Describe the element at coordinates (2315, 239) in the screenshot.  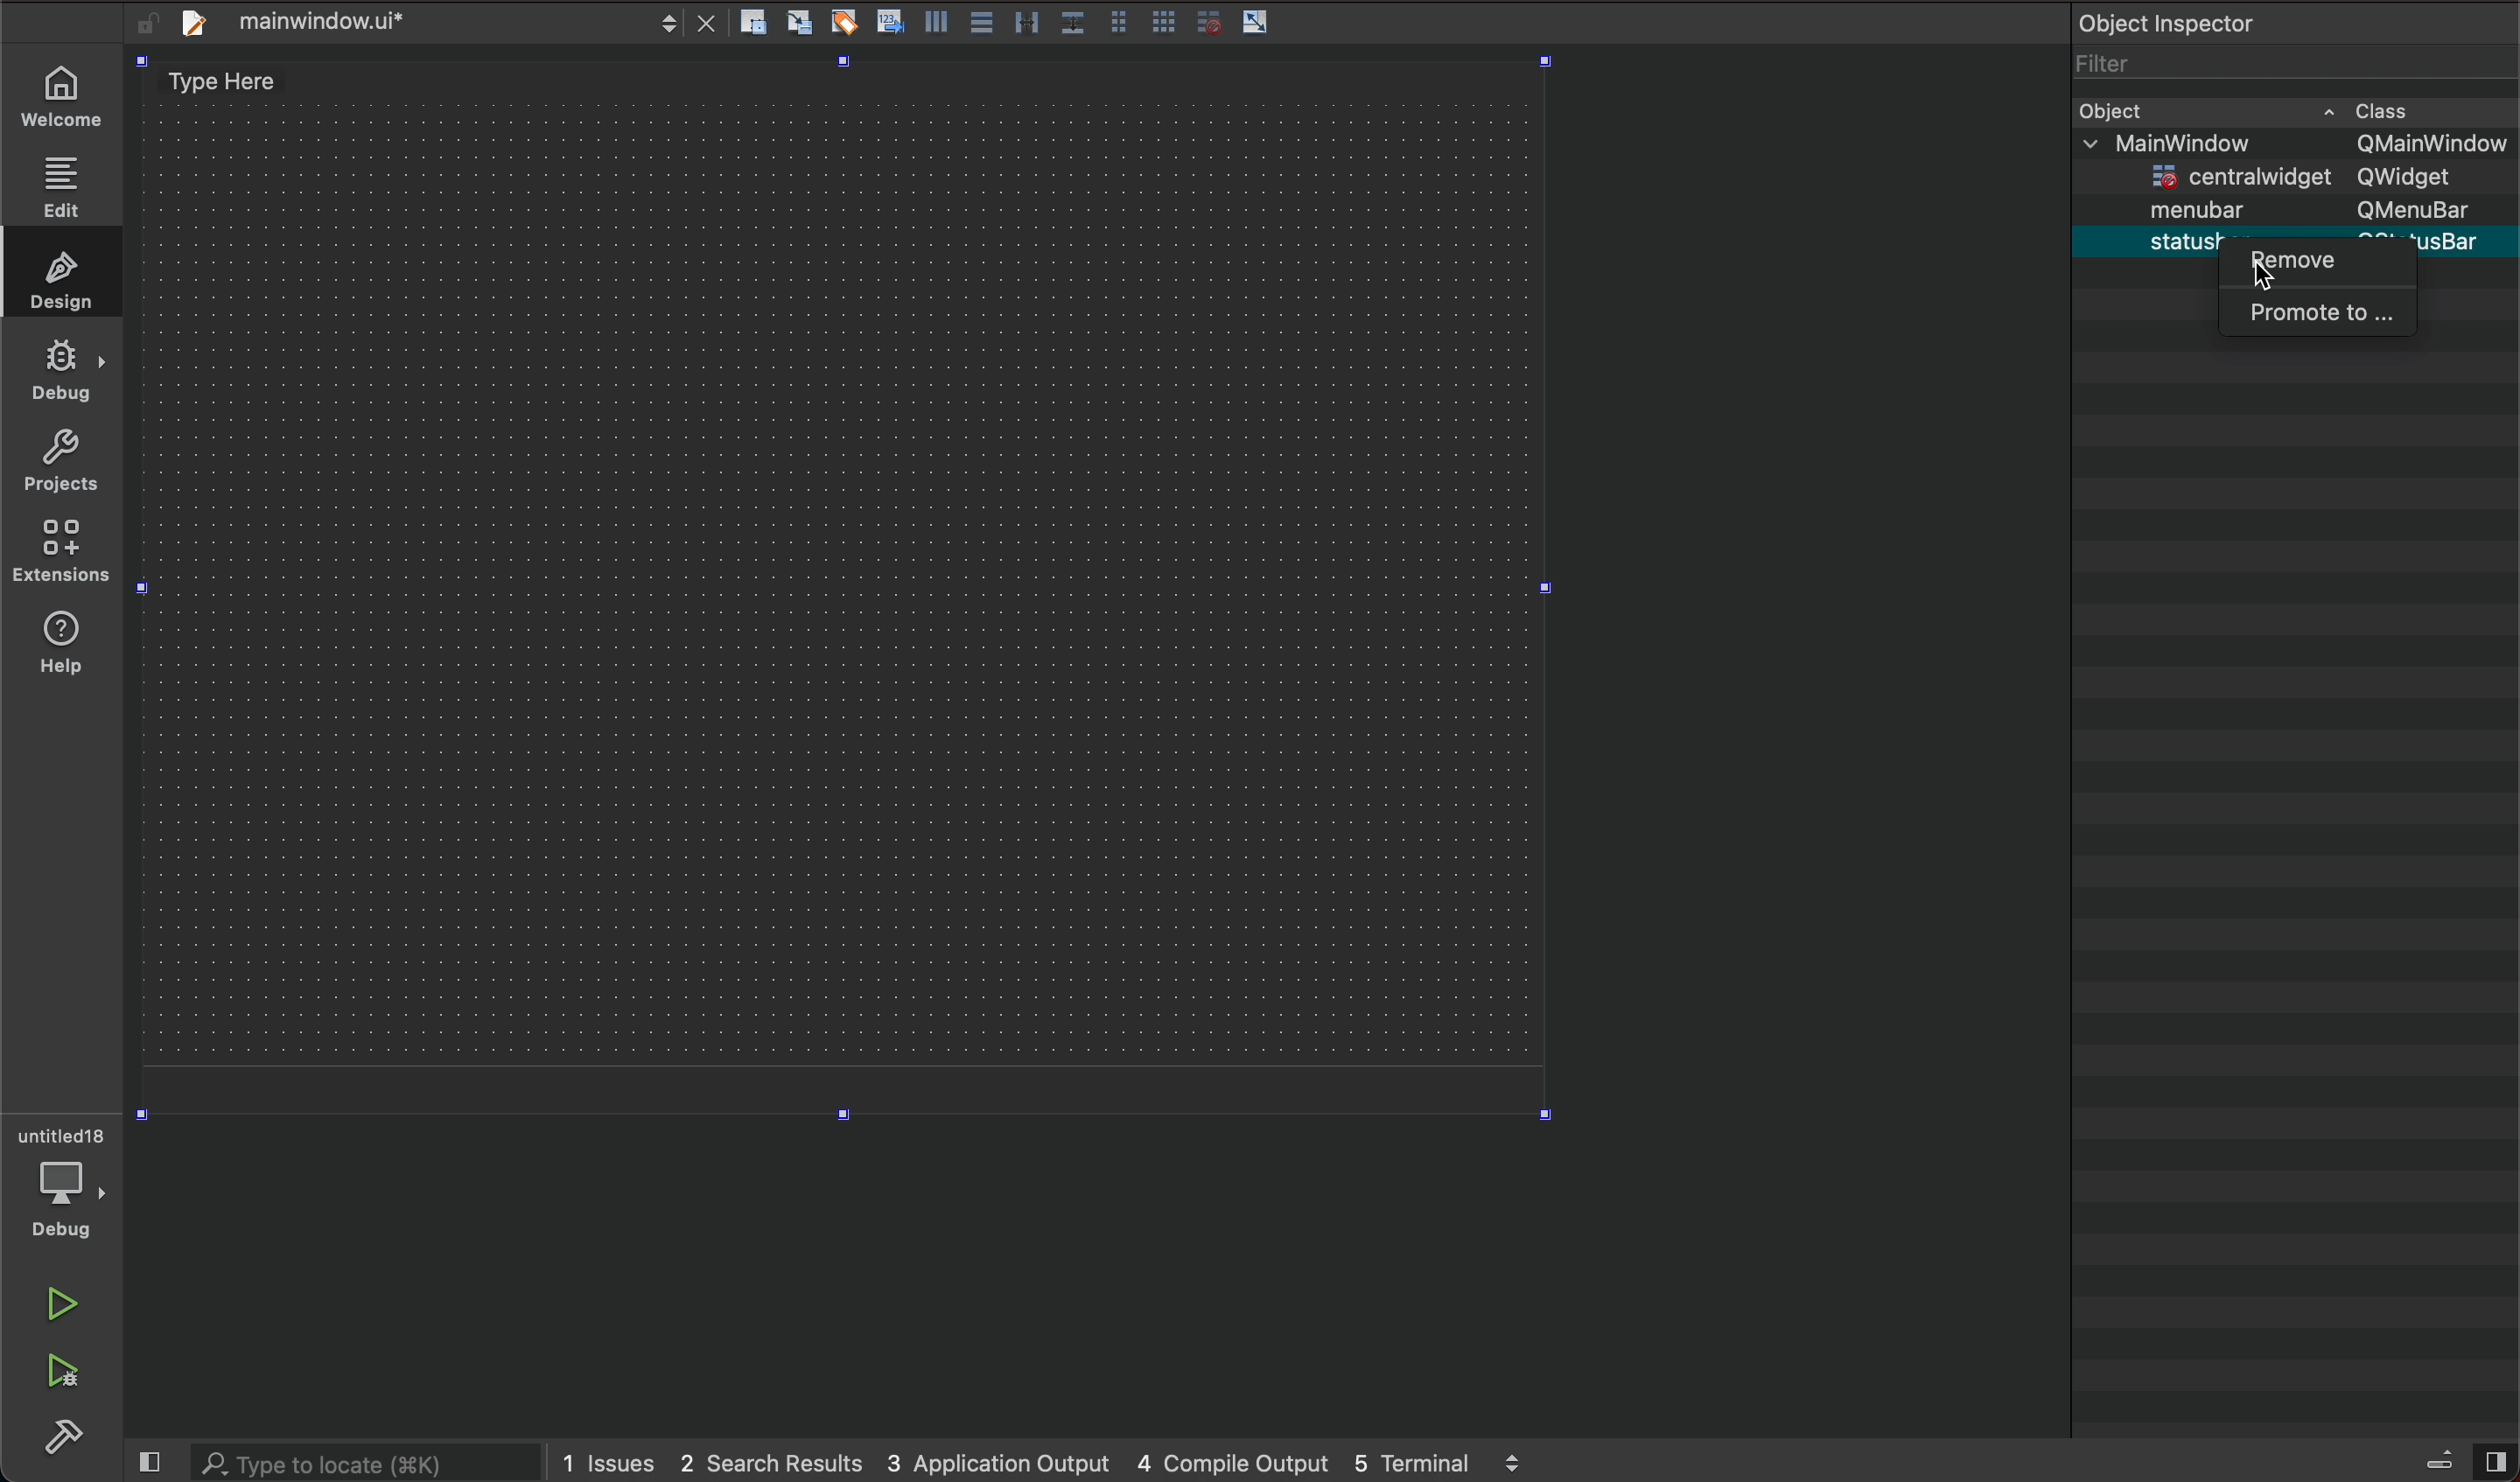
I see `statusbar Qstatusbar` at that location.